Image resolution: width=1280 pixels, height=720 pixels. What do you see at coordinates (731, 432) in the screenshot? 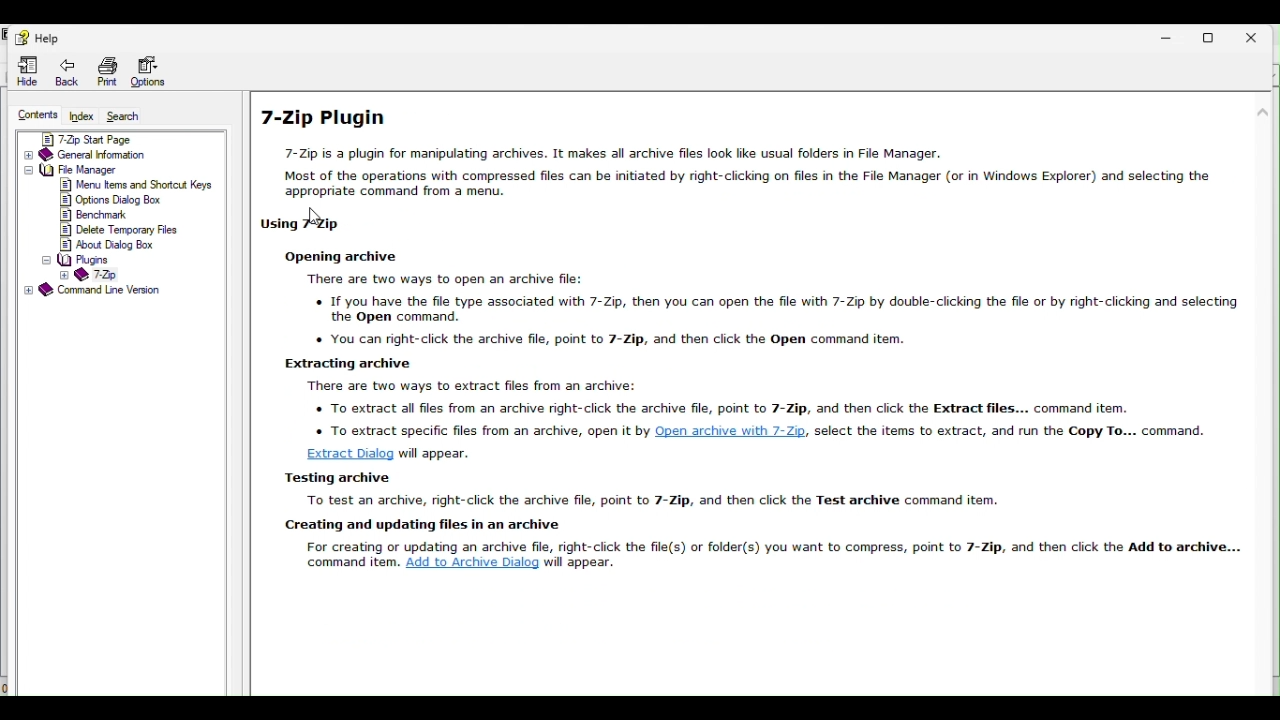
I see `Open archive with /-Zip,` at bounding box center [731, 432].